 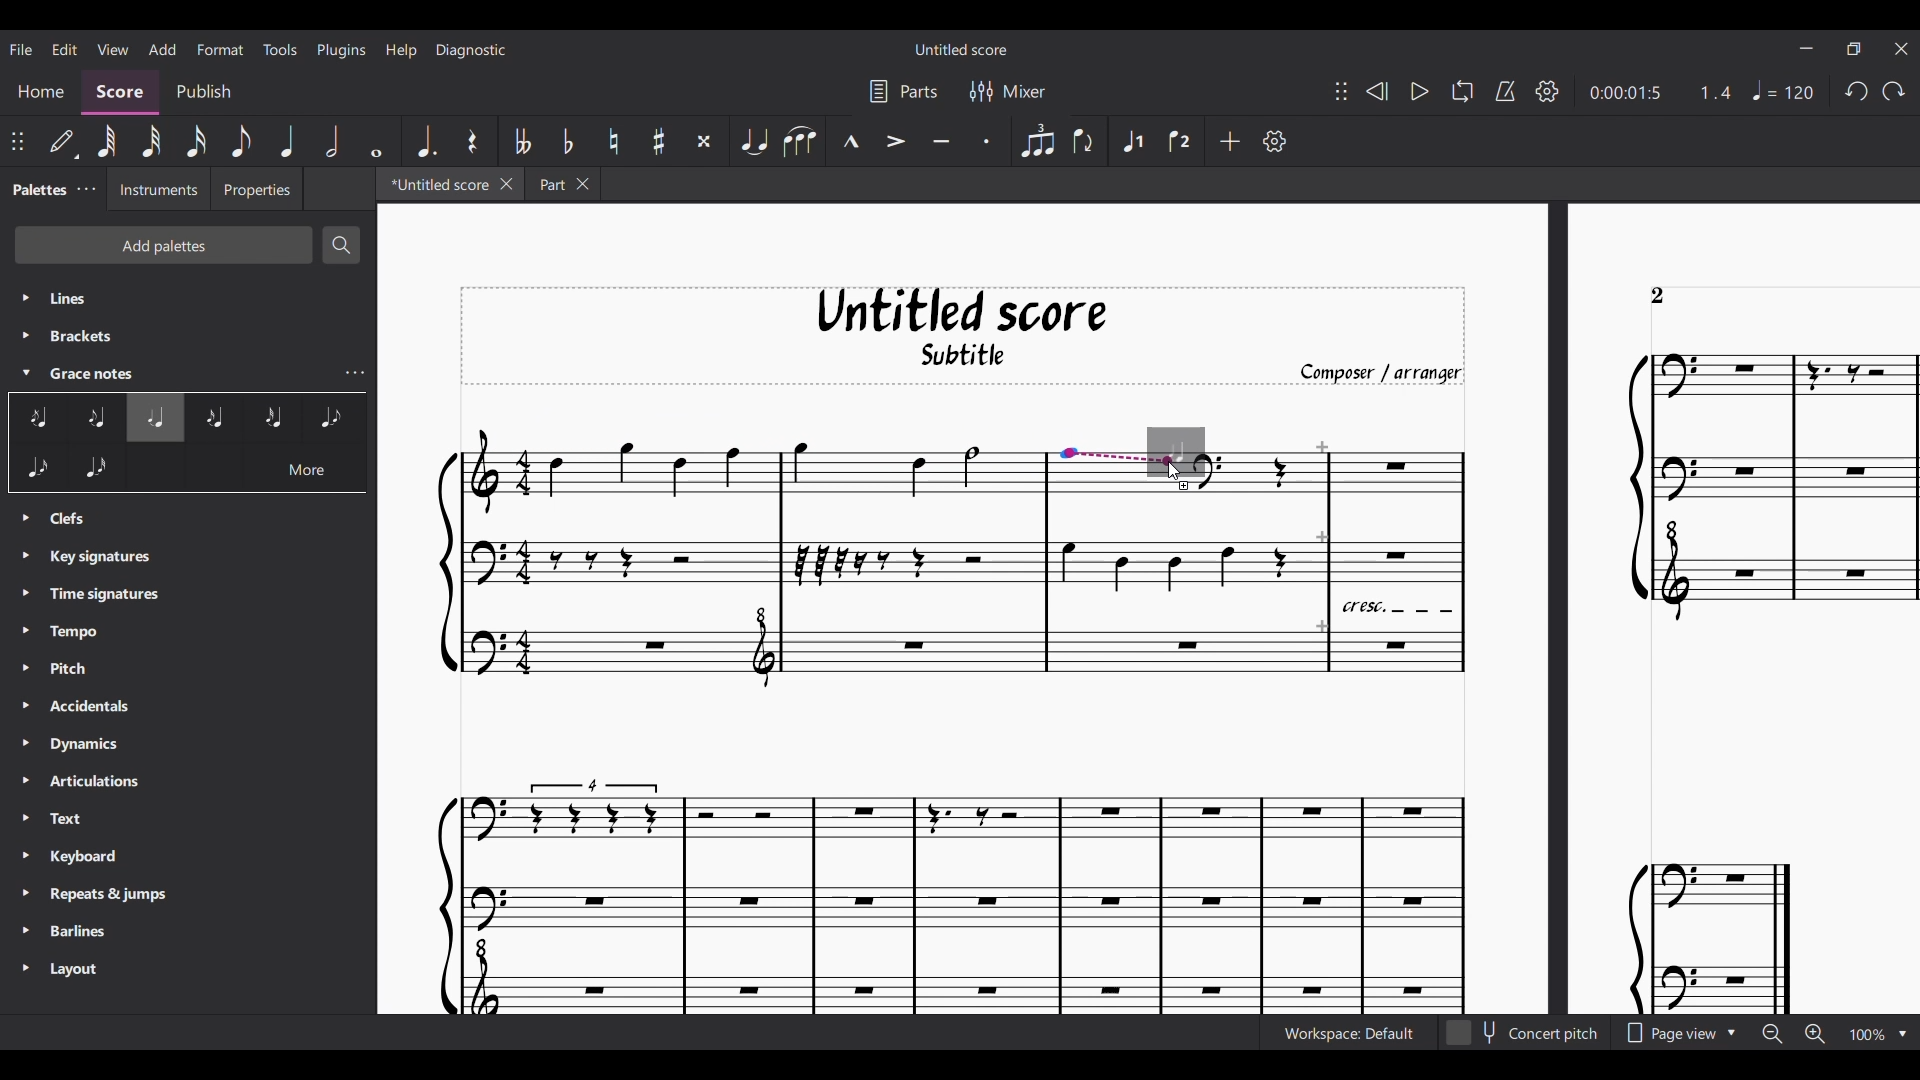 I want to click on Current score, so click(x=963, y=754).